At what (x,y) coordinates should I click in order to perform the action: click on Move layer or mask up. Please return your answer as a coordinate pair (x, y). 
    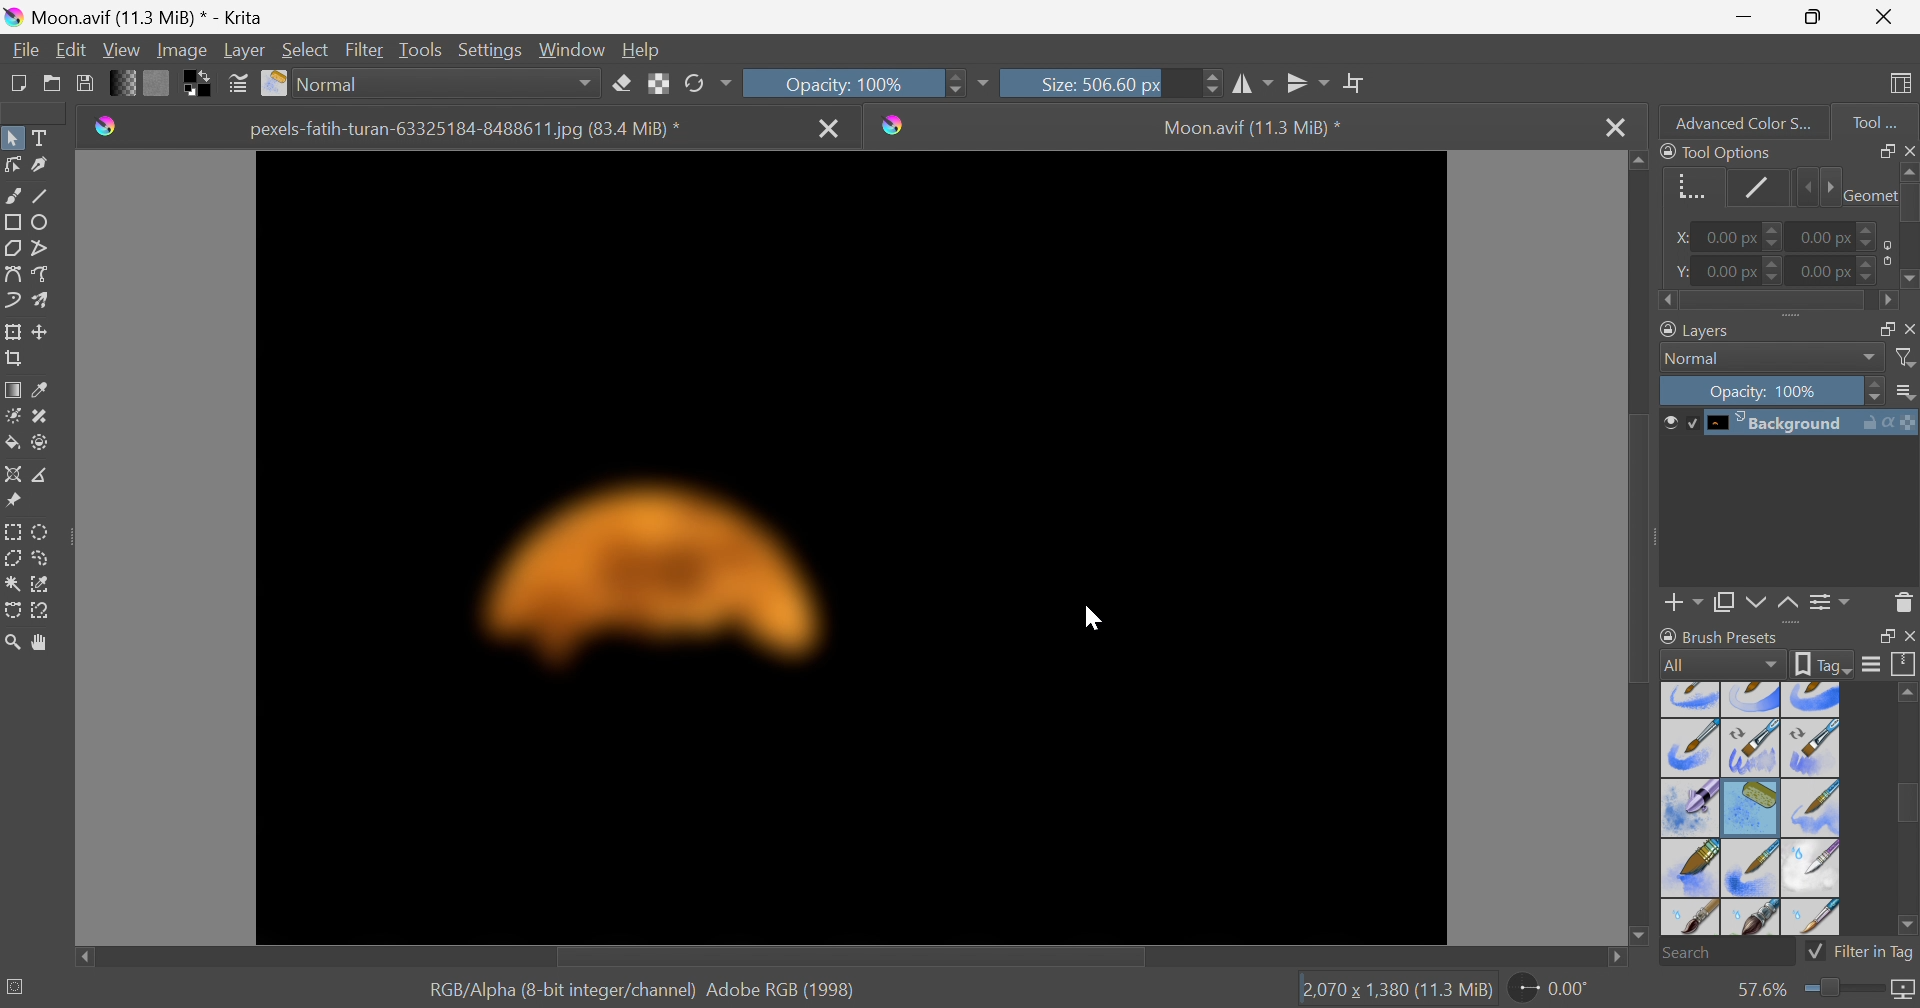
    Looking at the image, I should click on (1791, 606).